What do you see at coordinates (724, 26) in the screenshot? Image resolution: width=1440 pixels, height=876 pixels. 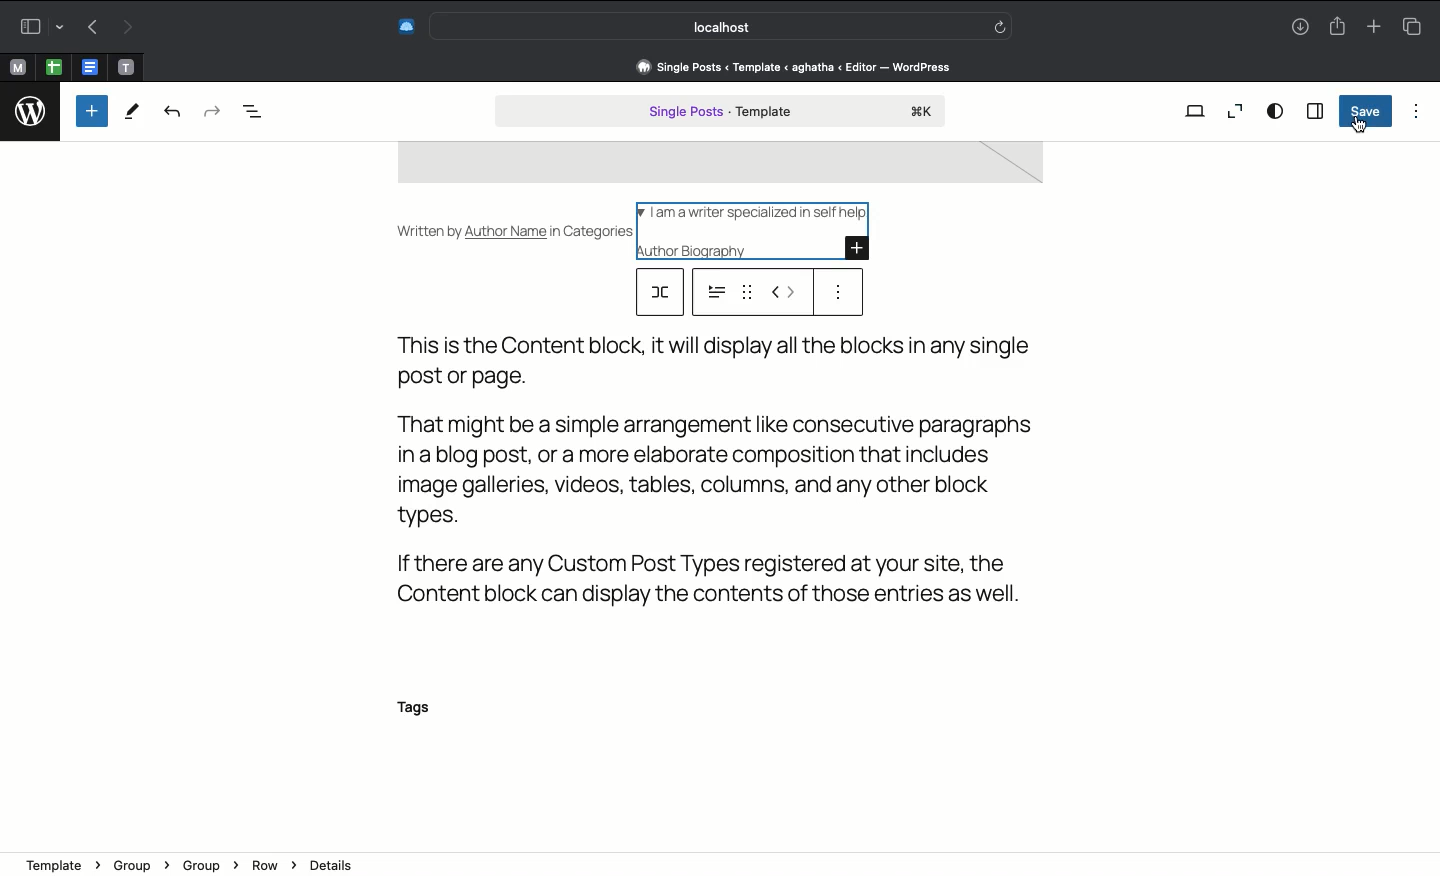 I see `Search bar` at bounding box center [724, 26].